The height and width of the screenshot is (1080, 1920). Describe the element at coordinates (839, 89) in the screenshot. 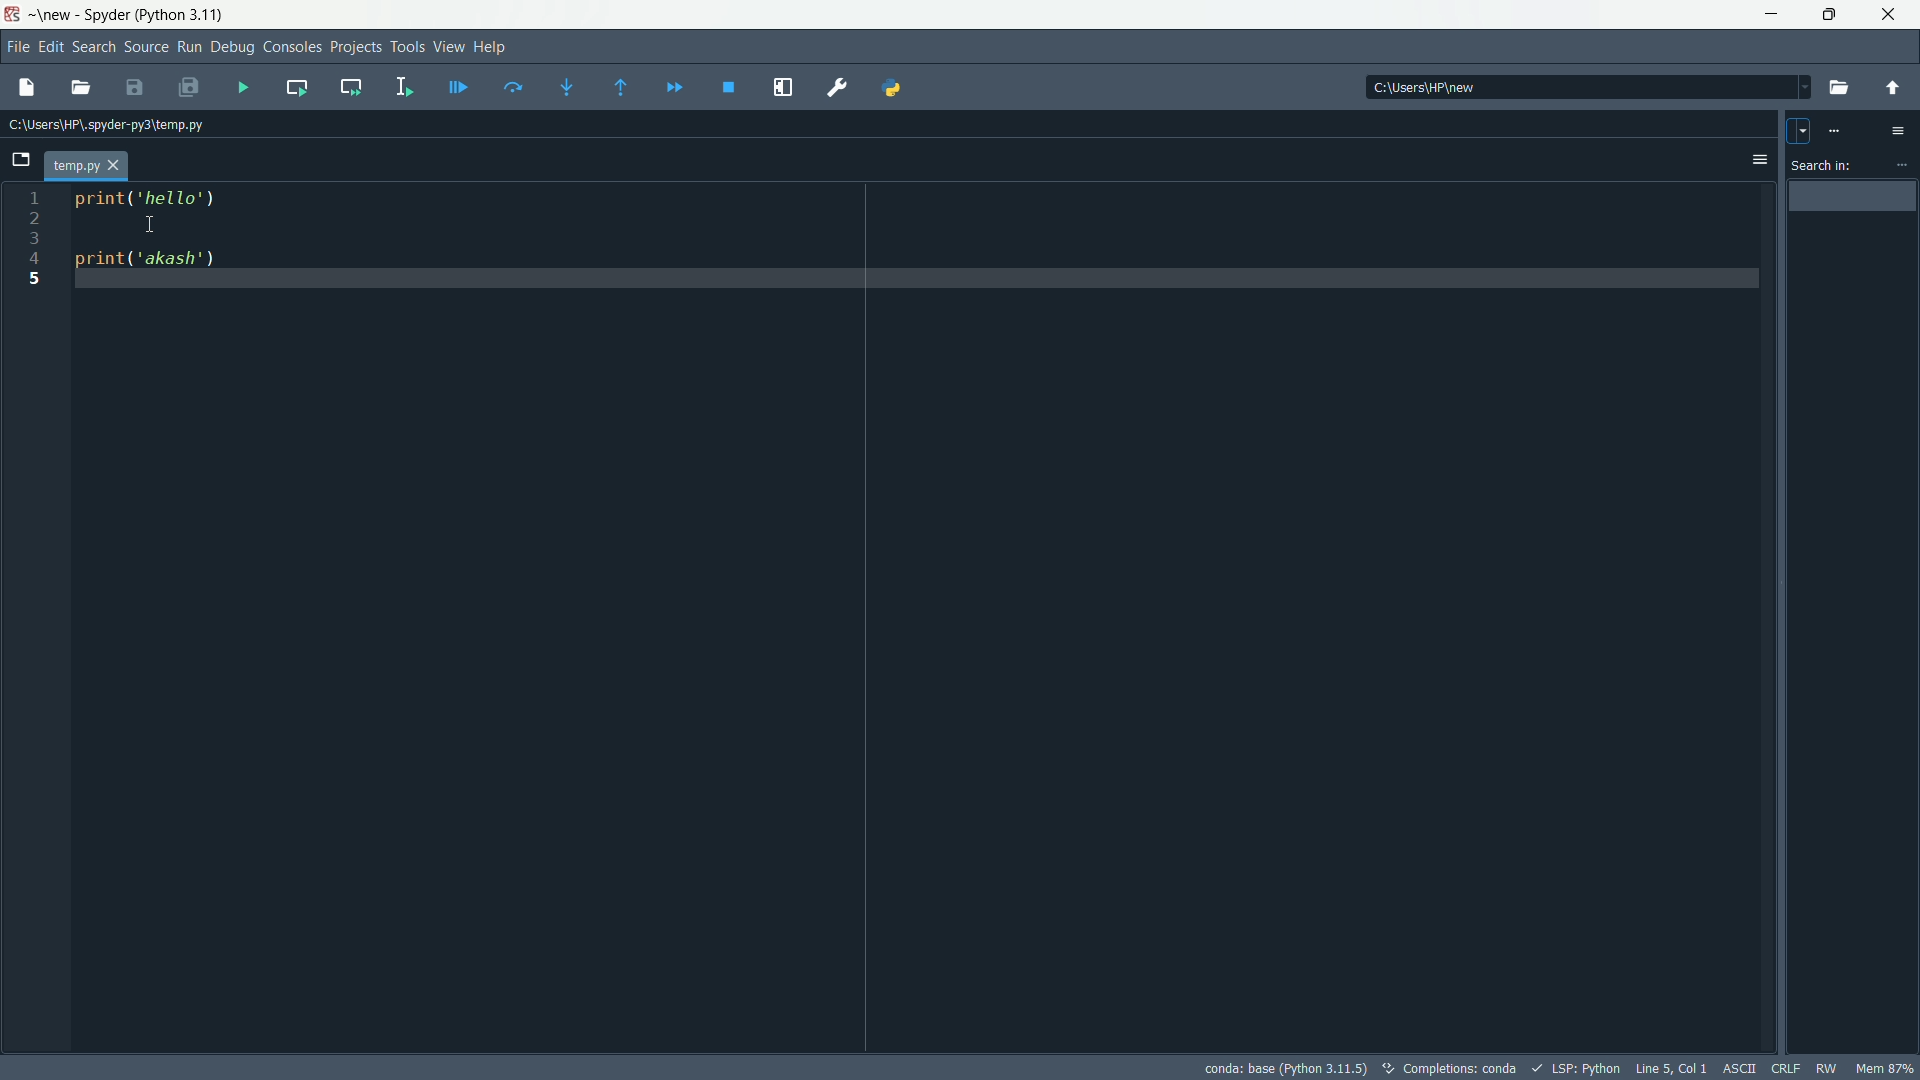

I see `preferences` at that location.